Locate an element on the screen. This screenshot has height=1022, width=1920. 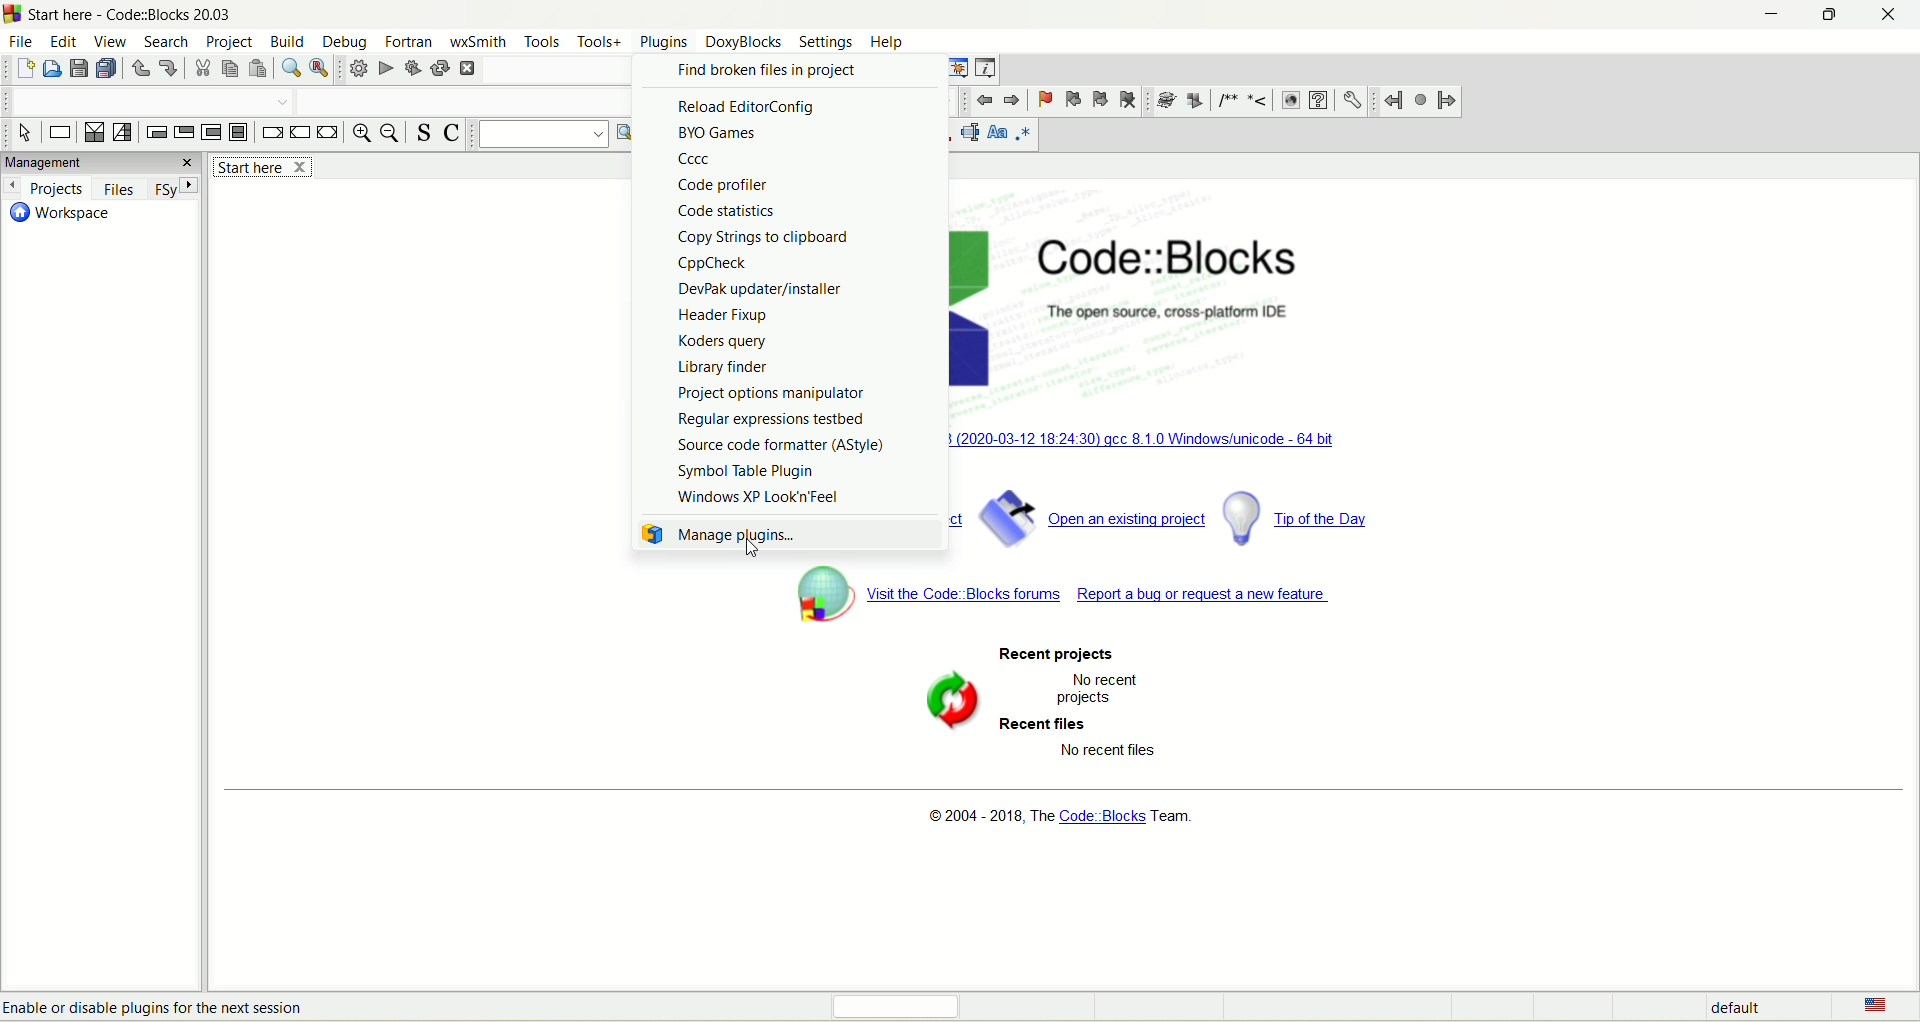
code::block is located at coordinates (134, 14).